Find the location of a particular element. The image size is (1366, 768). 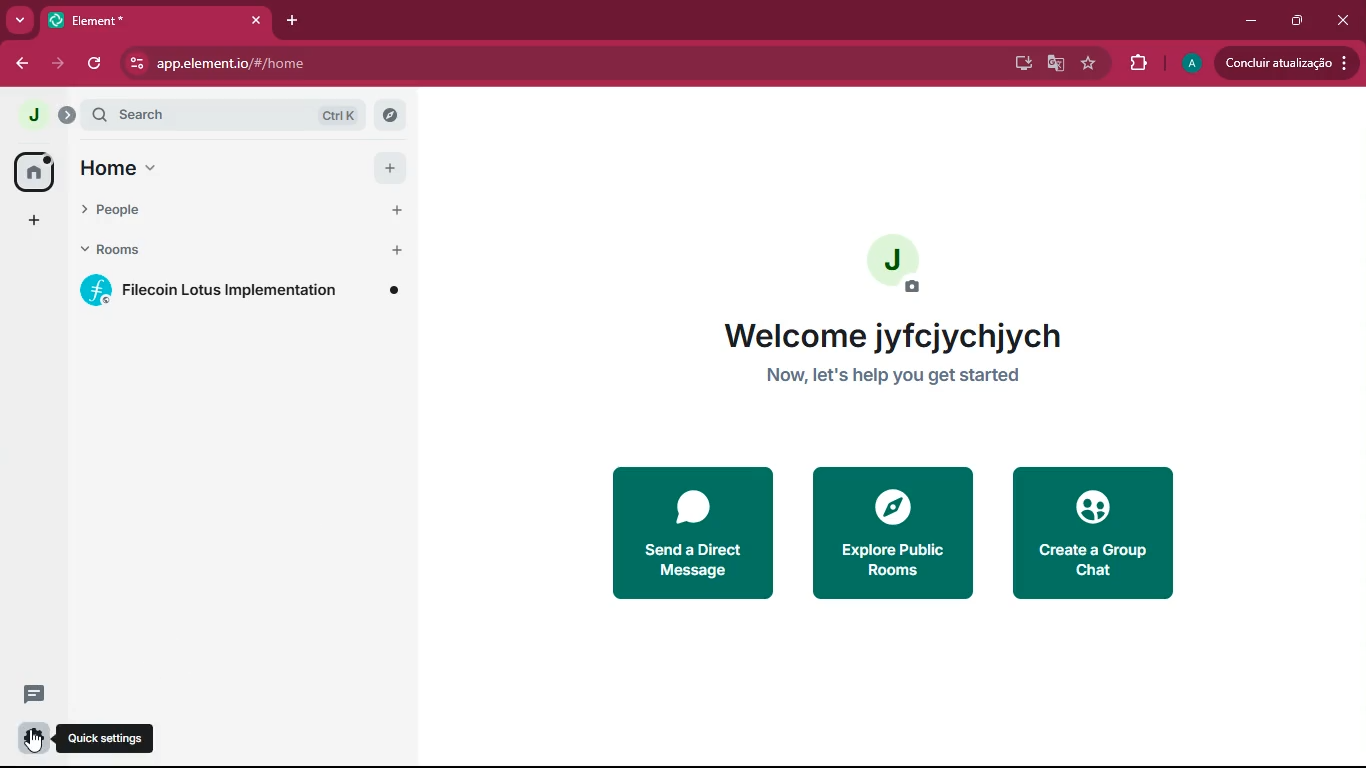

send a direct message is located at coordinates (691, 530).